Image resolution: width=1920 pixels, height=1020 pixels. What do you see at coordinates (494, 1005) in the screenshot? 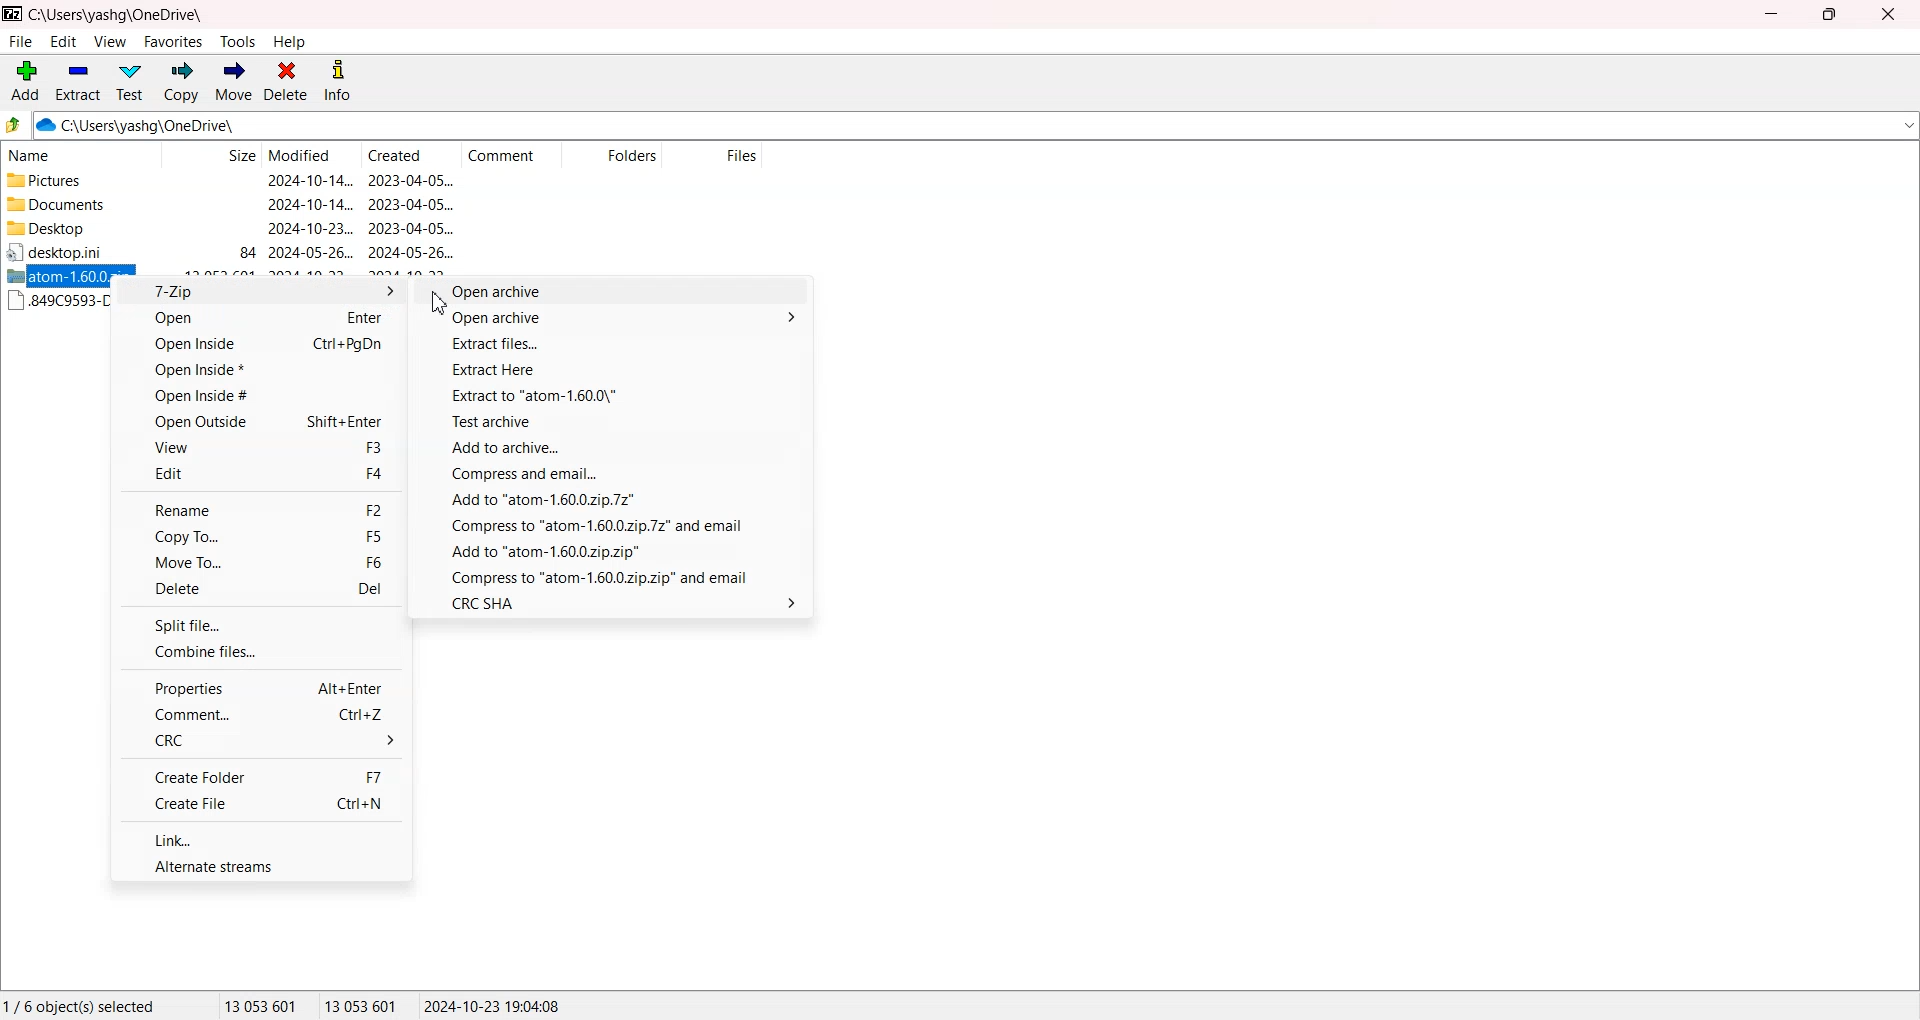
I see `2024-10-23 19:04:08` at bounding box center [494, 1005].